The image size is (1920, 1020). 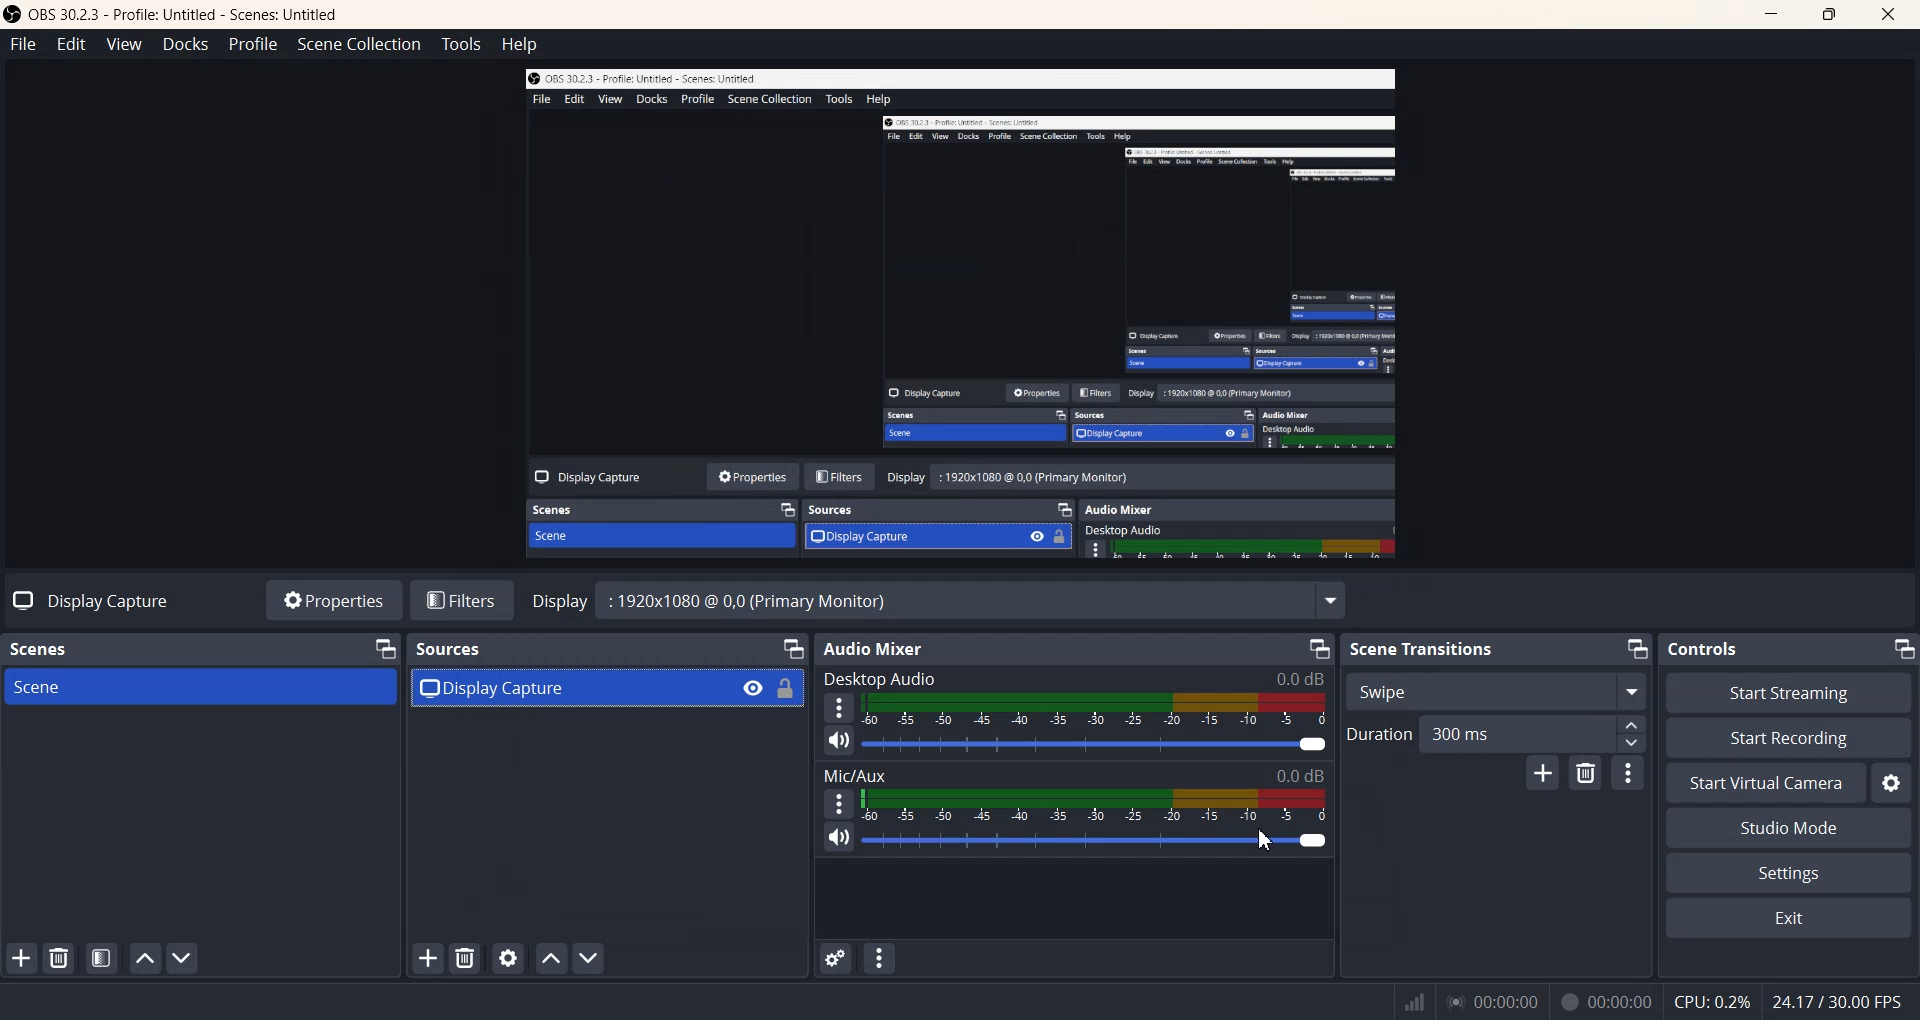 I want to click on Exit, so click(x=1787, y=918).